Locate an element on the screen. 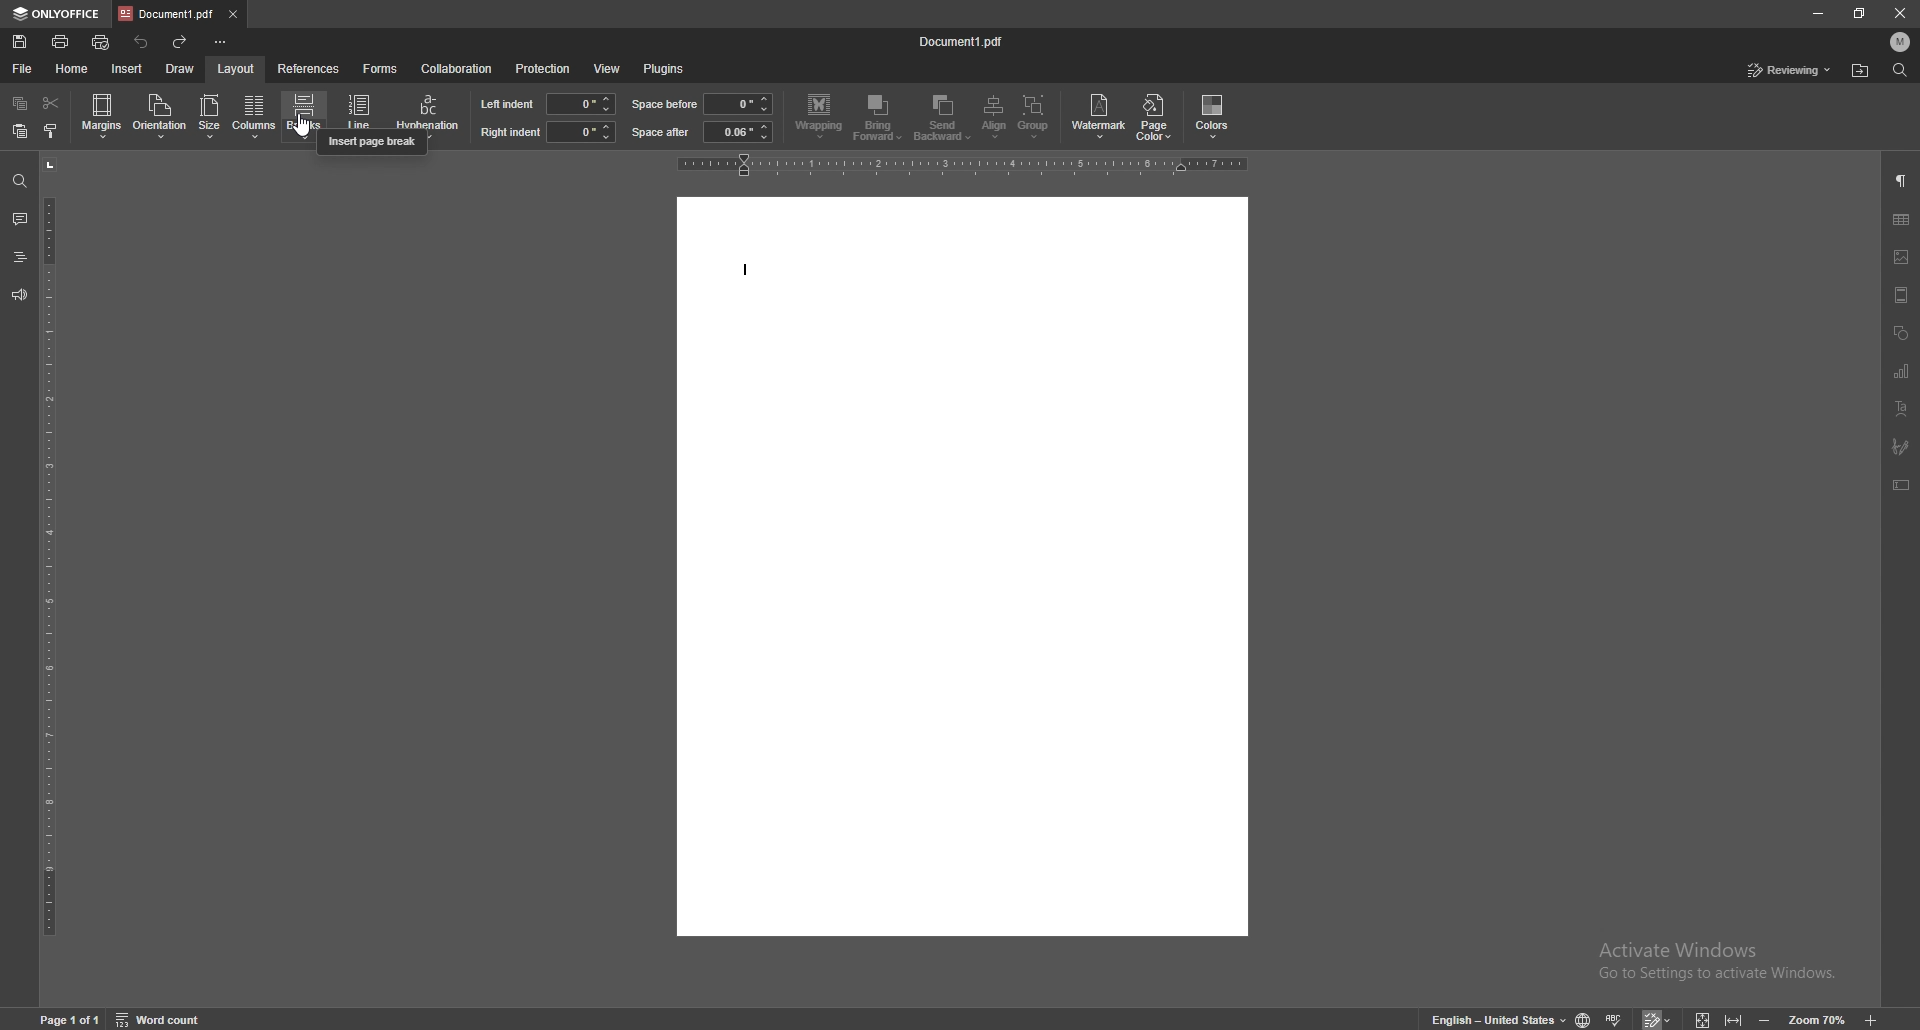 This screenshot has width=1920, height=1030. Word count is located at coordinates (172, 1019).